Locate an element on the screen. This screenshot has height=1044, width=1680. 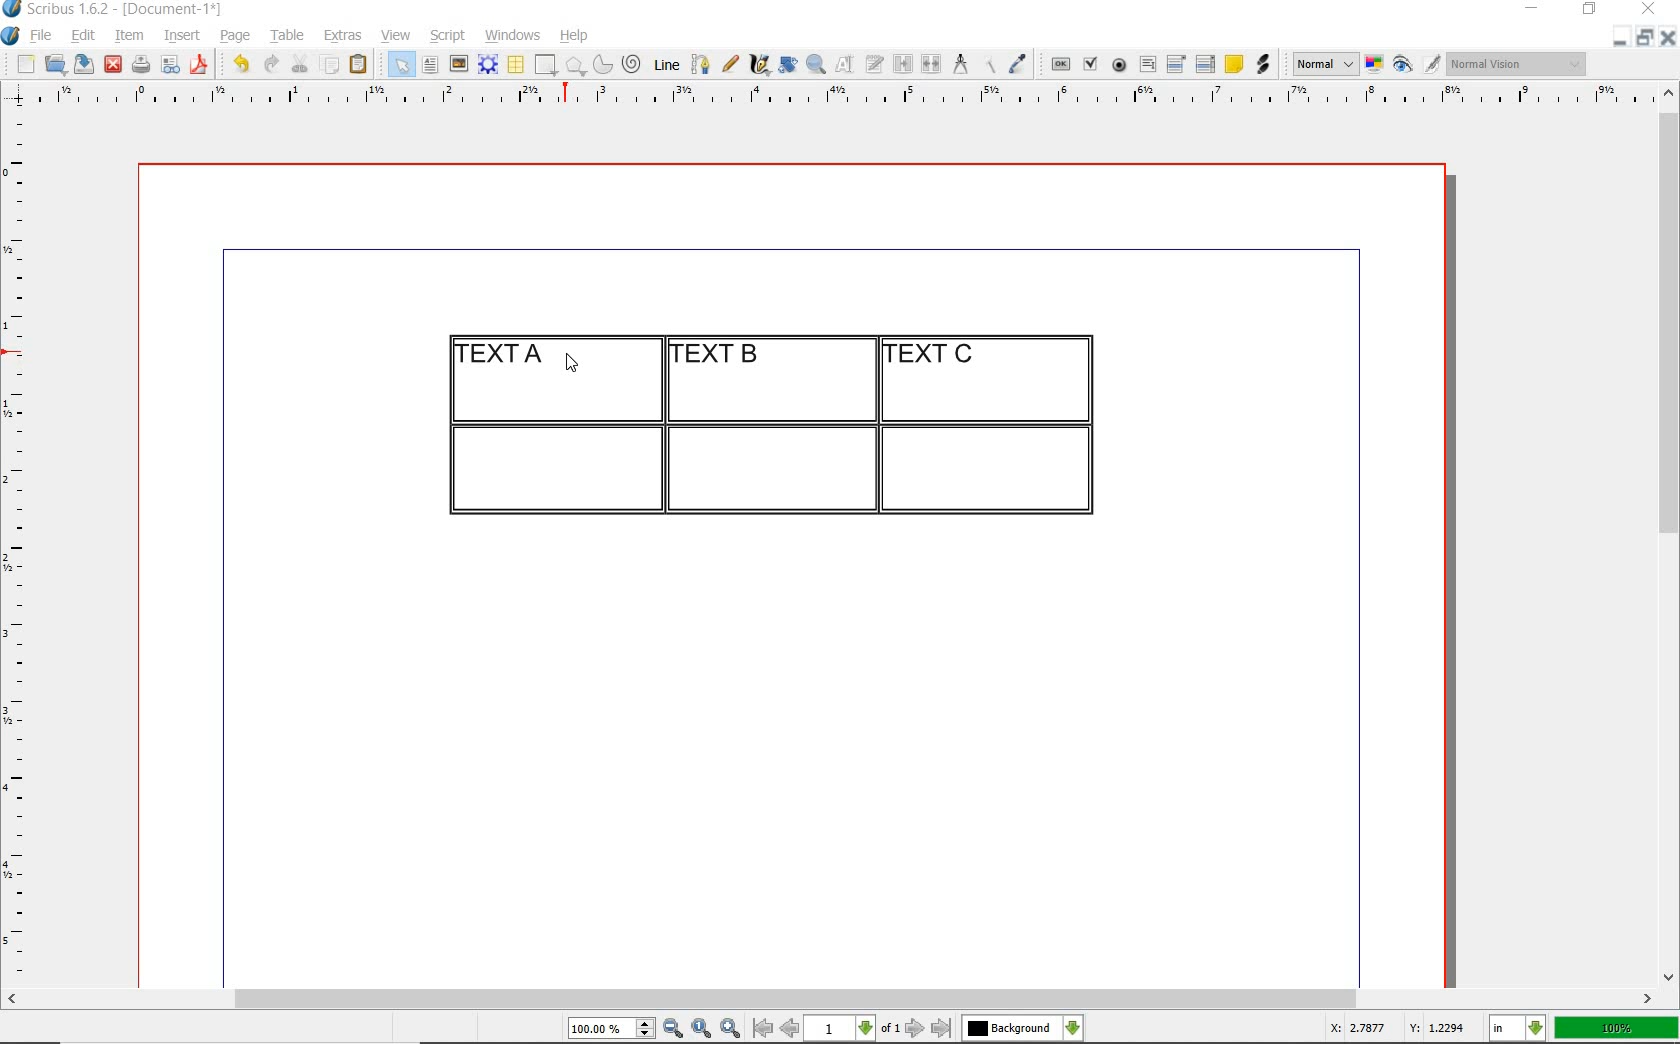
select current page level is located at coordinates (852, 1028).